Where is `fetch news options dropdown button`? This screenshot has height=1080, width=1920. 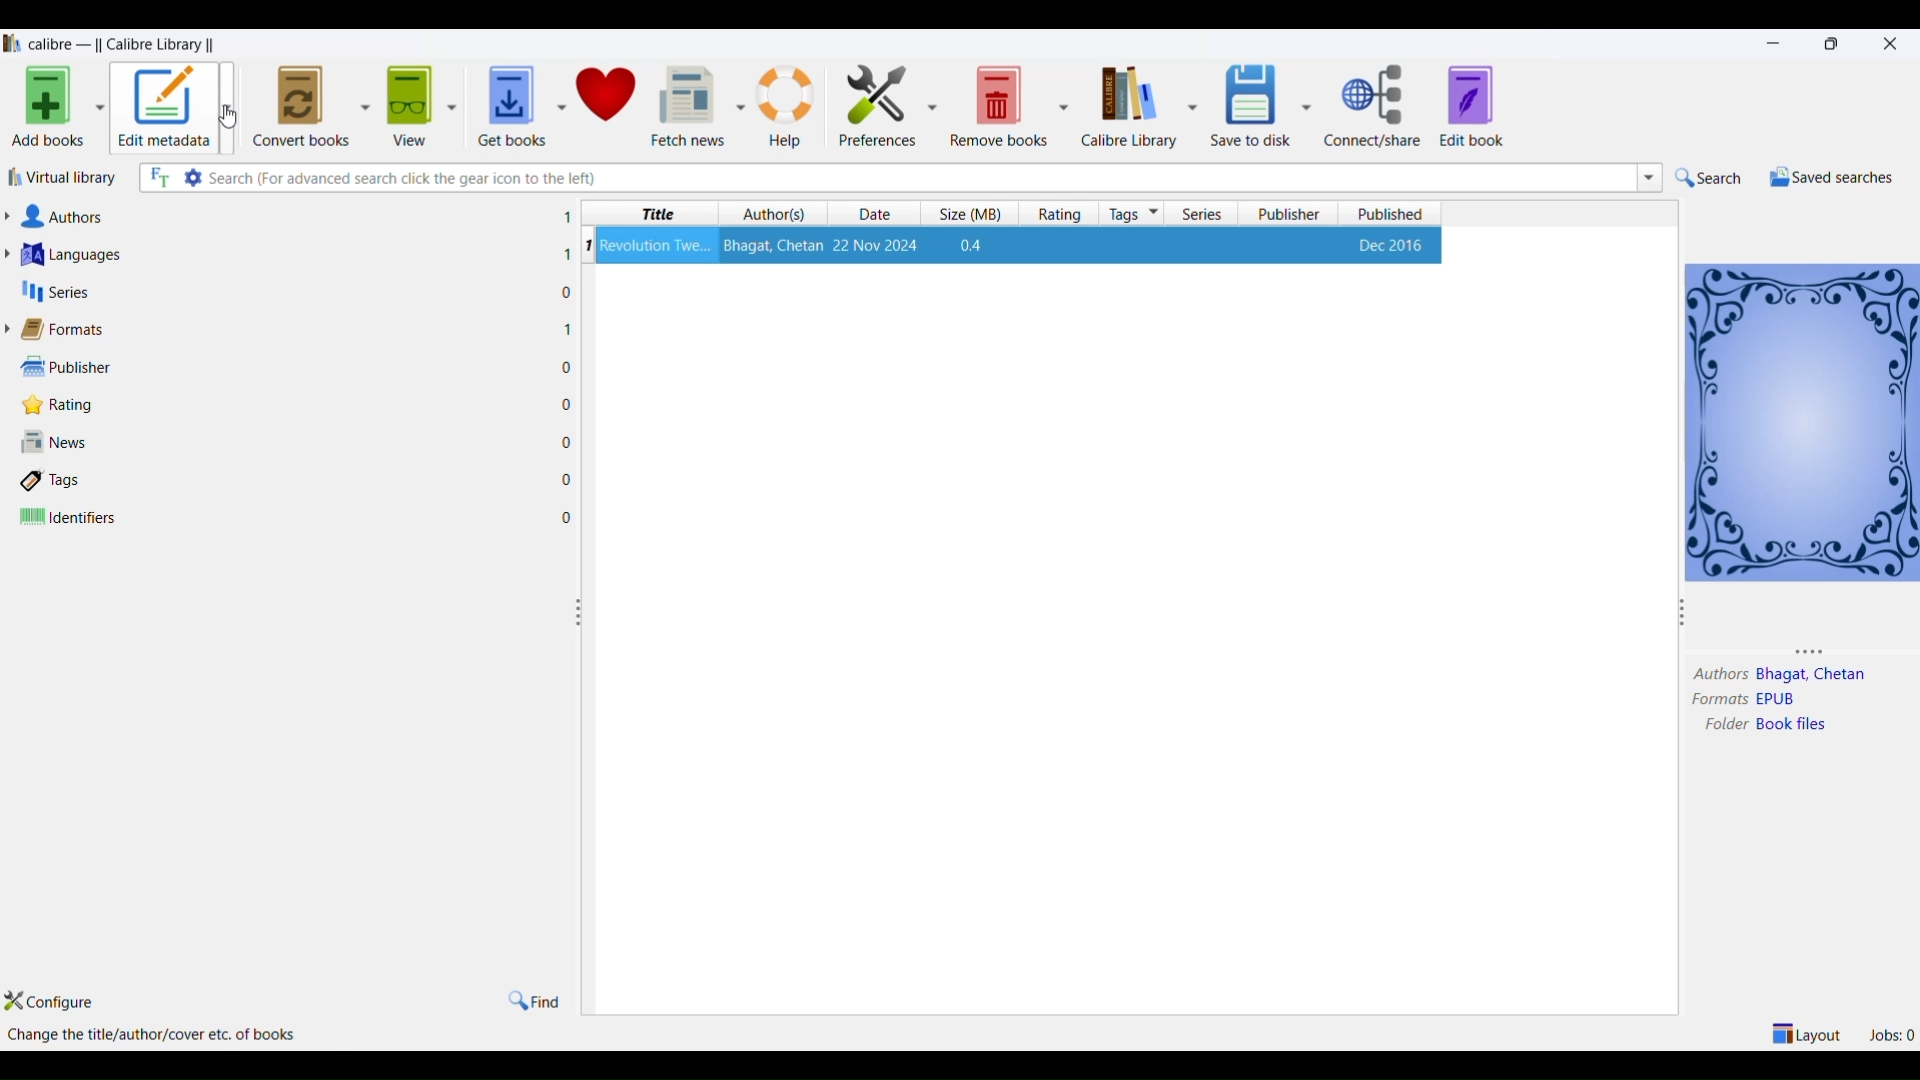 fetch news options dropdown button is located at coordinates (740, 106).